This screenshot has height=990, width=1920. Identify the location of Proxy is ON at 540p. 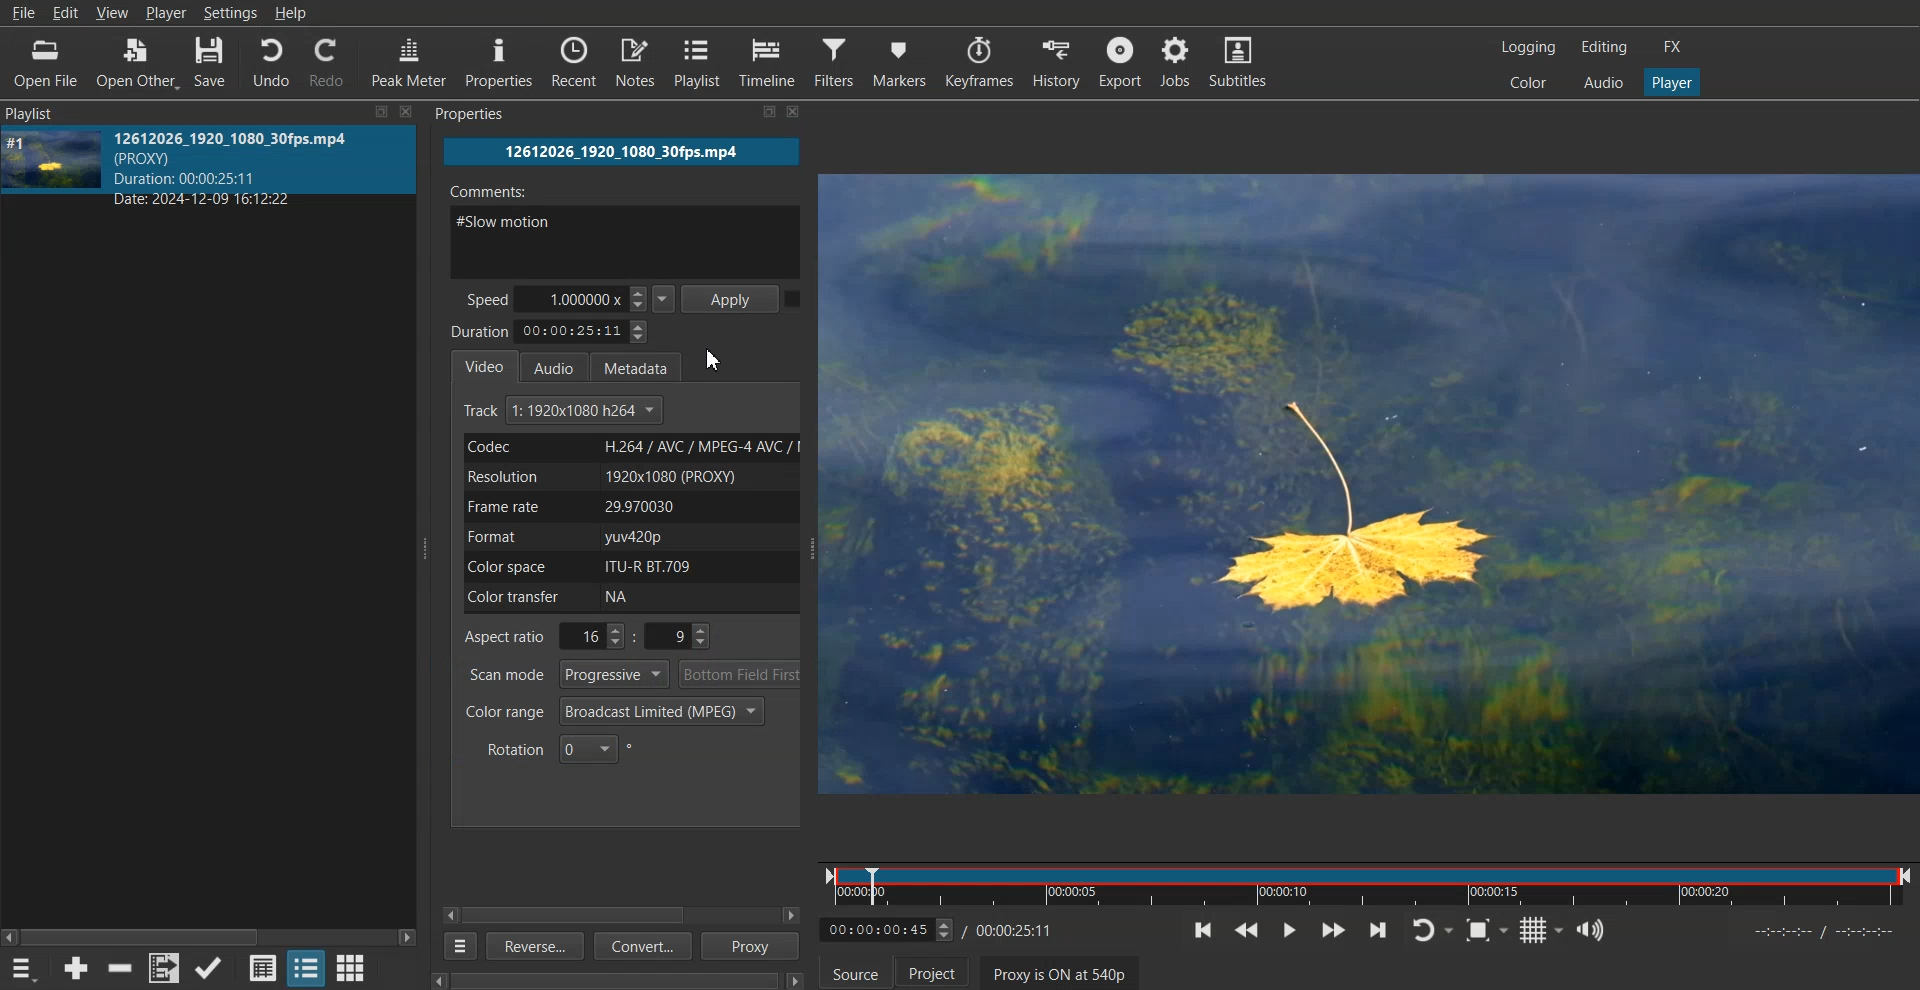
(1060, 972).